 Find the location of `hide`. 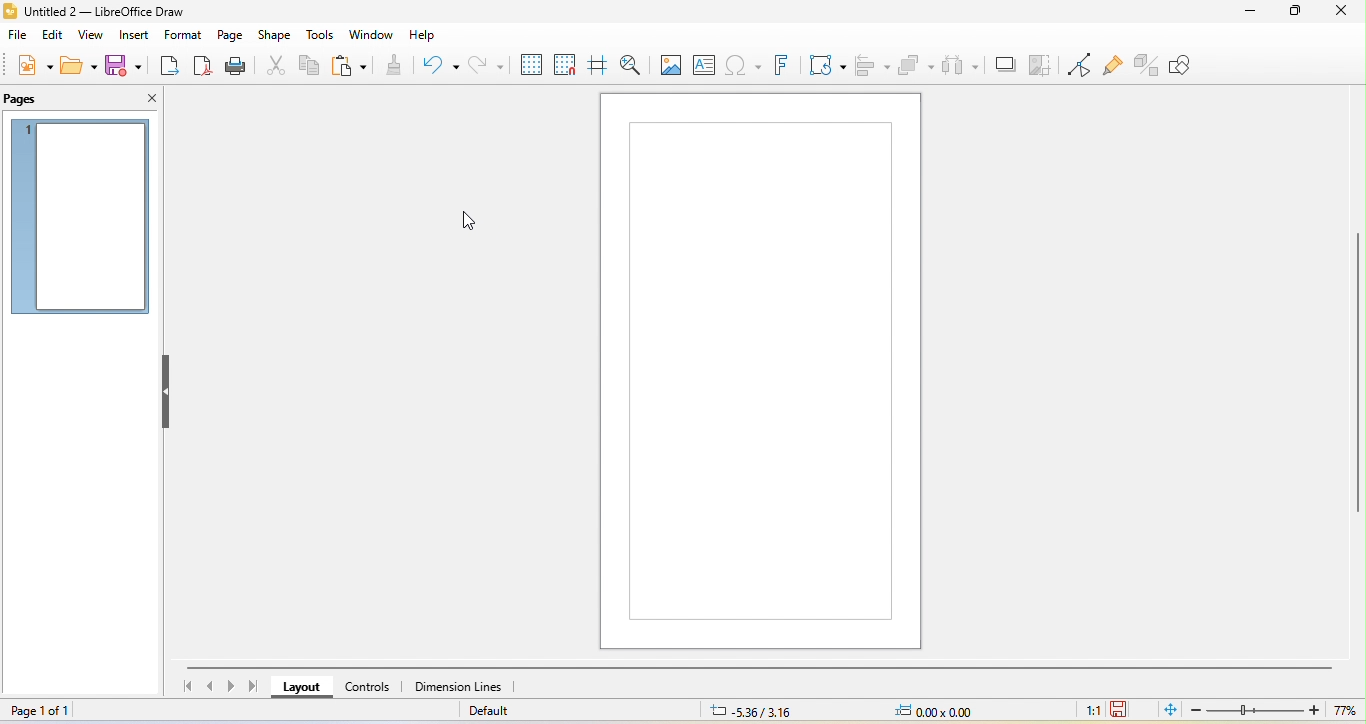

hide is located at coordinates (167, 393).